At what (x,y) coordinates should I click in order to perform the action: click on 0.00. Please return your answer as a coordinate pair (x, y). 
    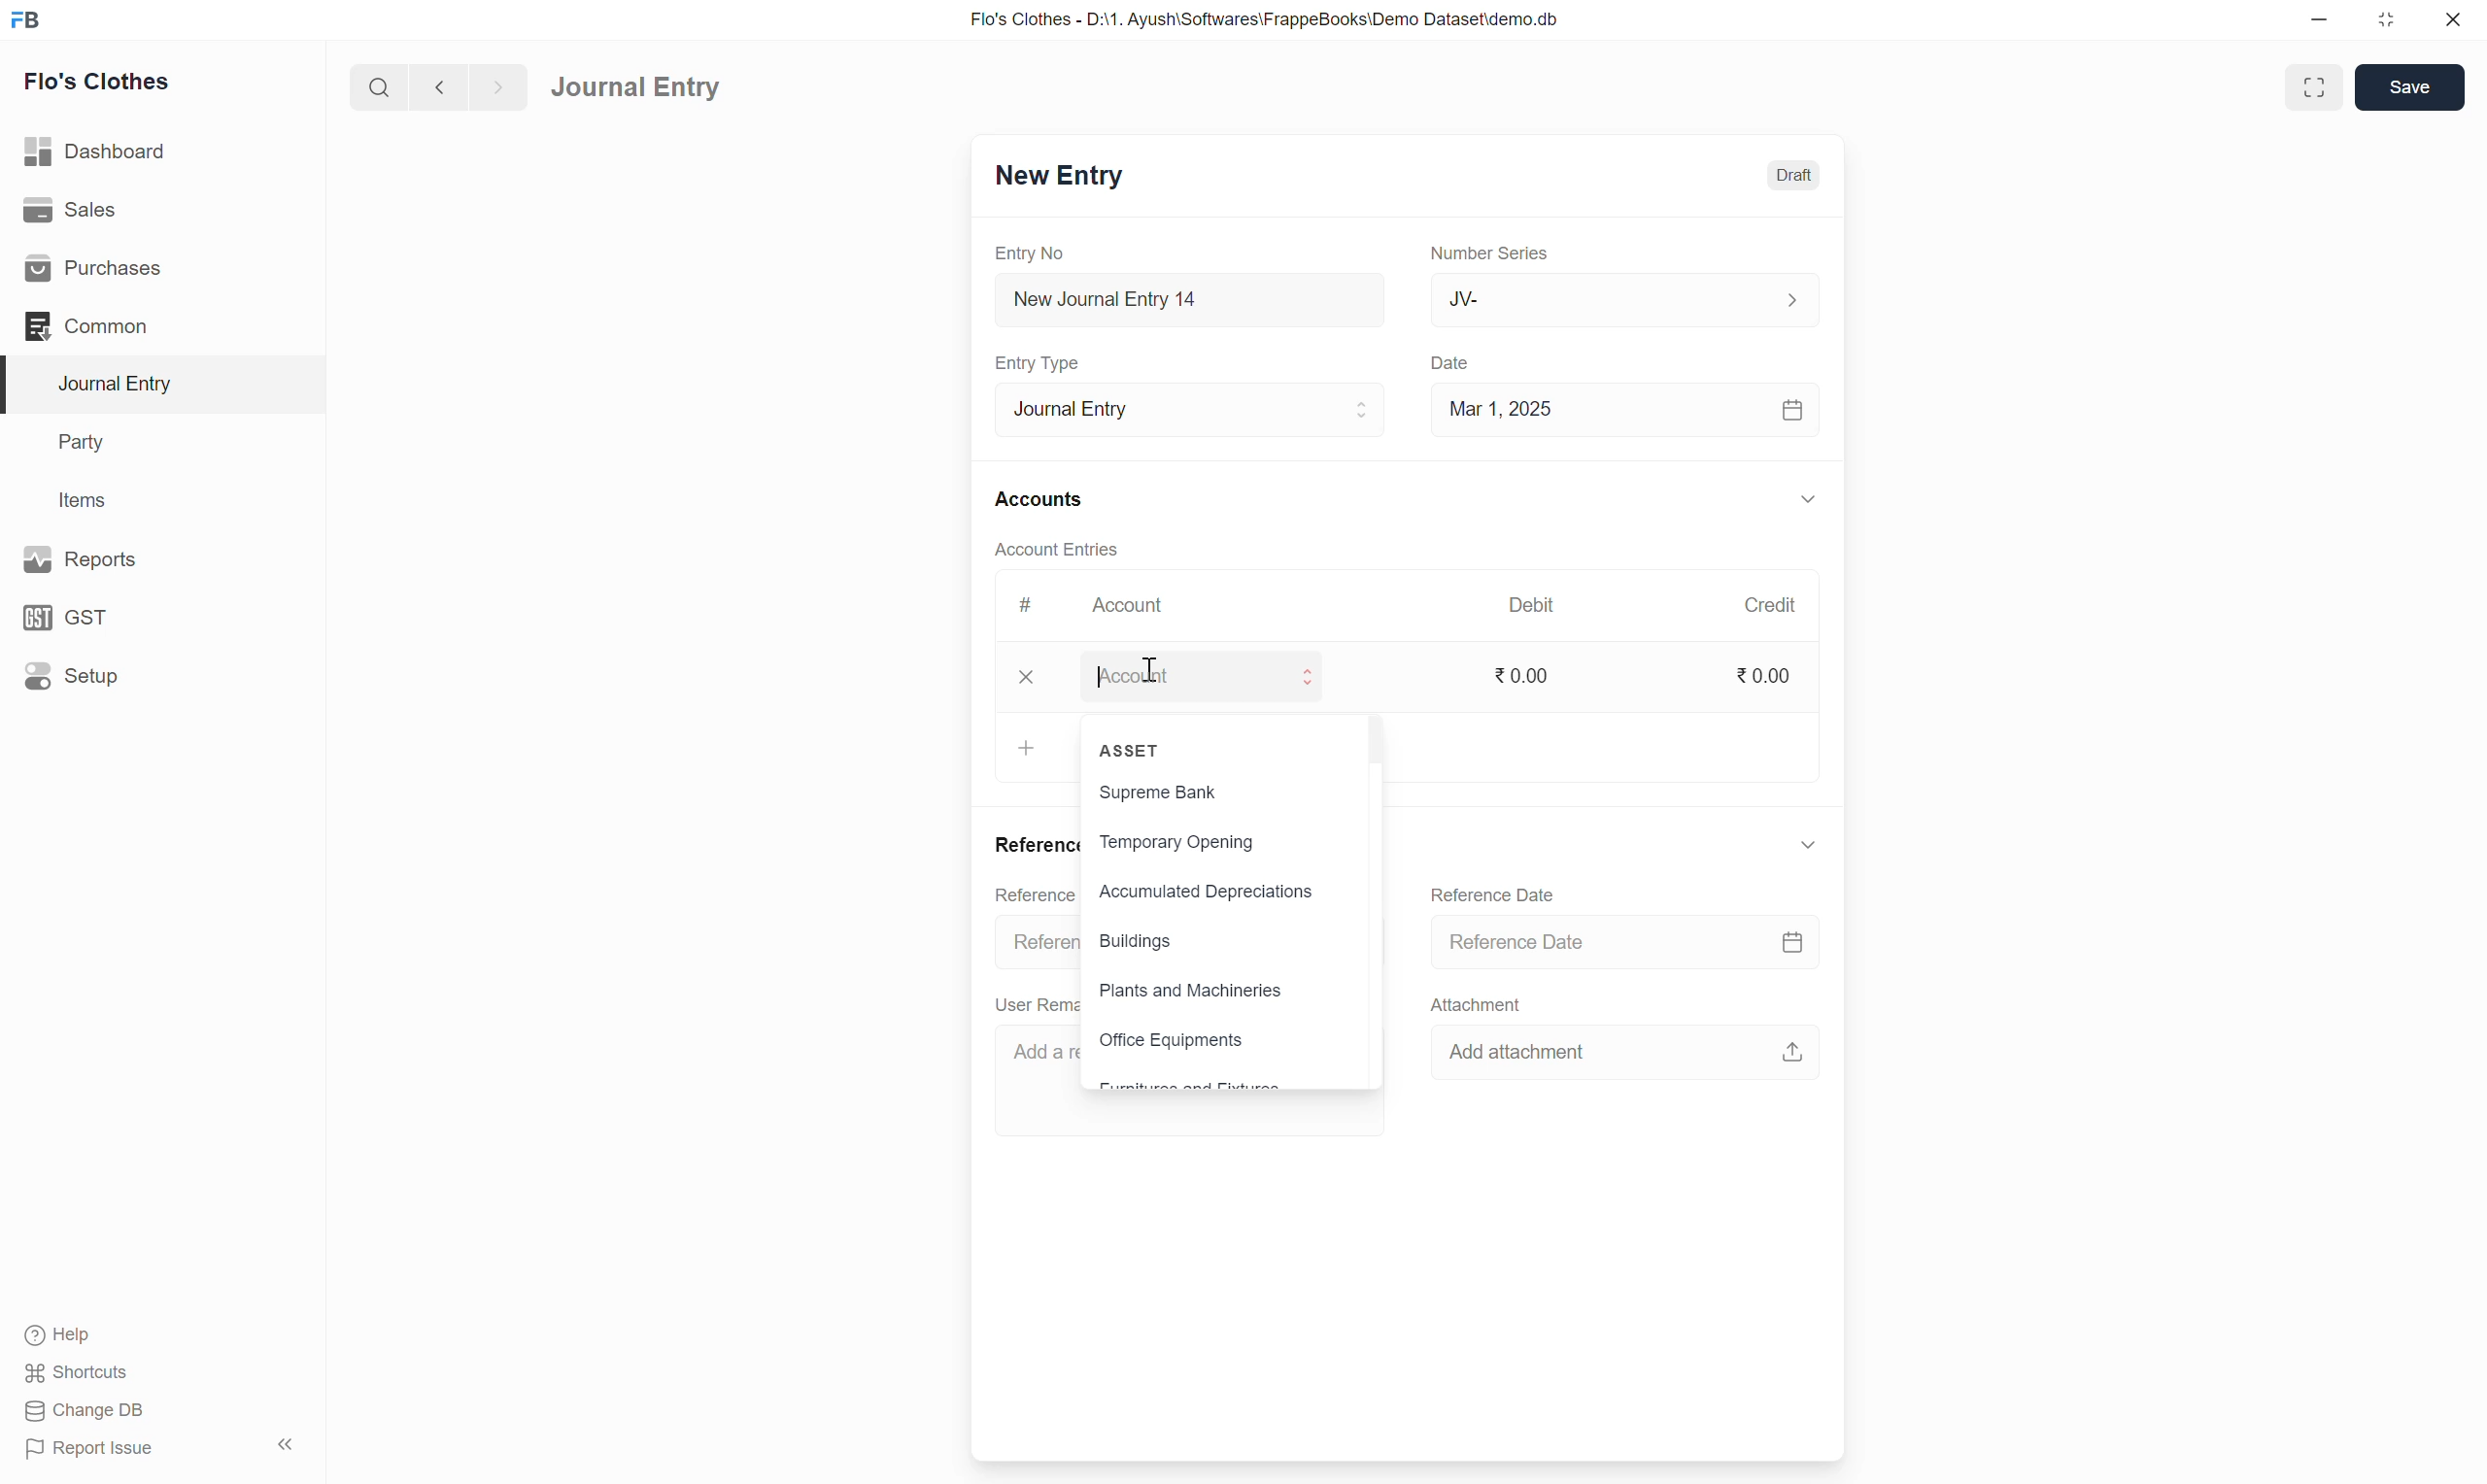
    Looking at the image, I should click on (1765, 675).